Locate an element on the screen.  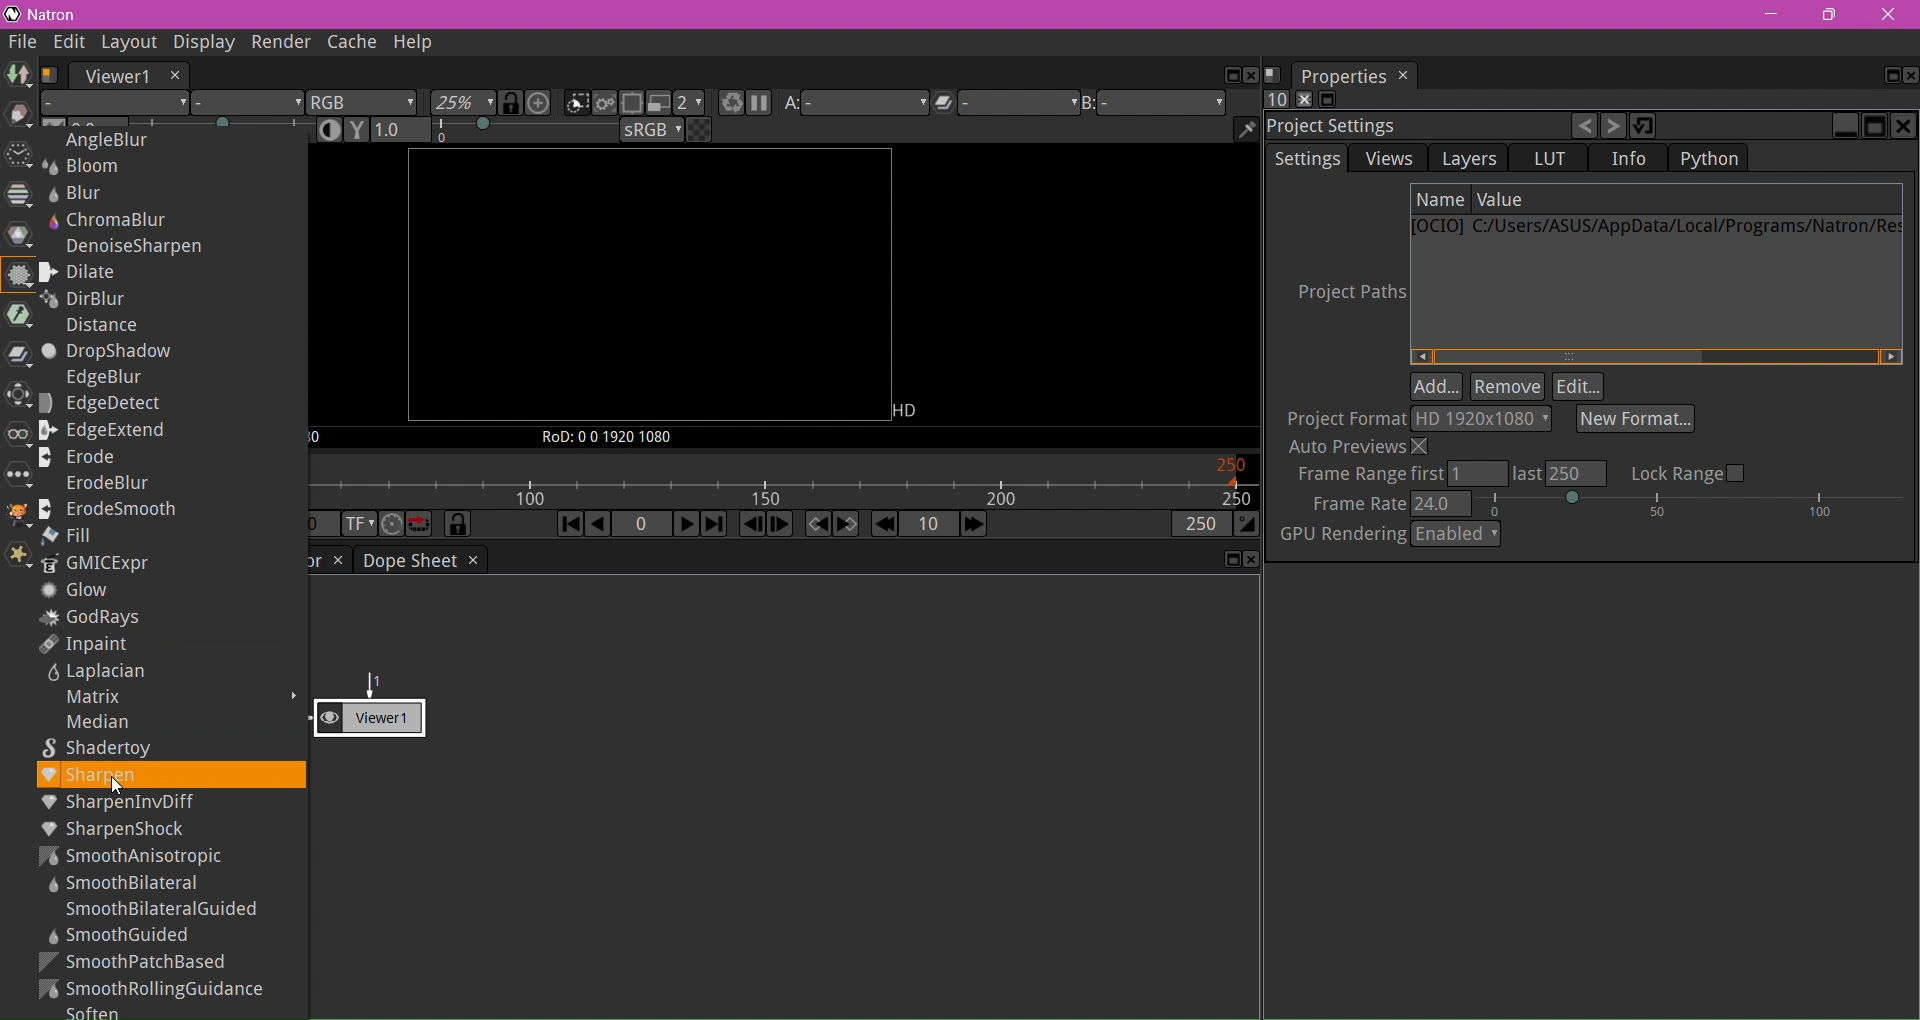
Float pane is located at coordinates (1228, 76).